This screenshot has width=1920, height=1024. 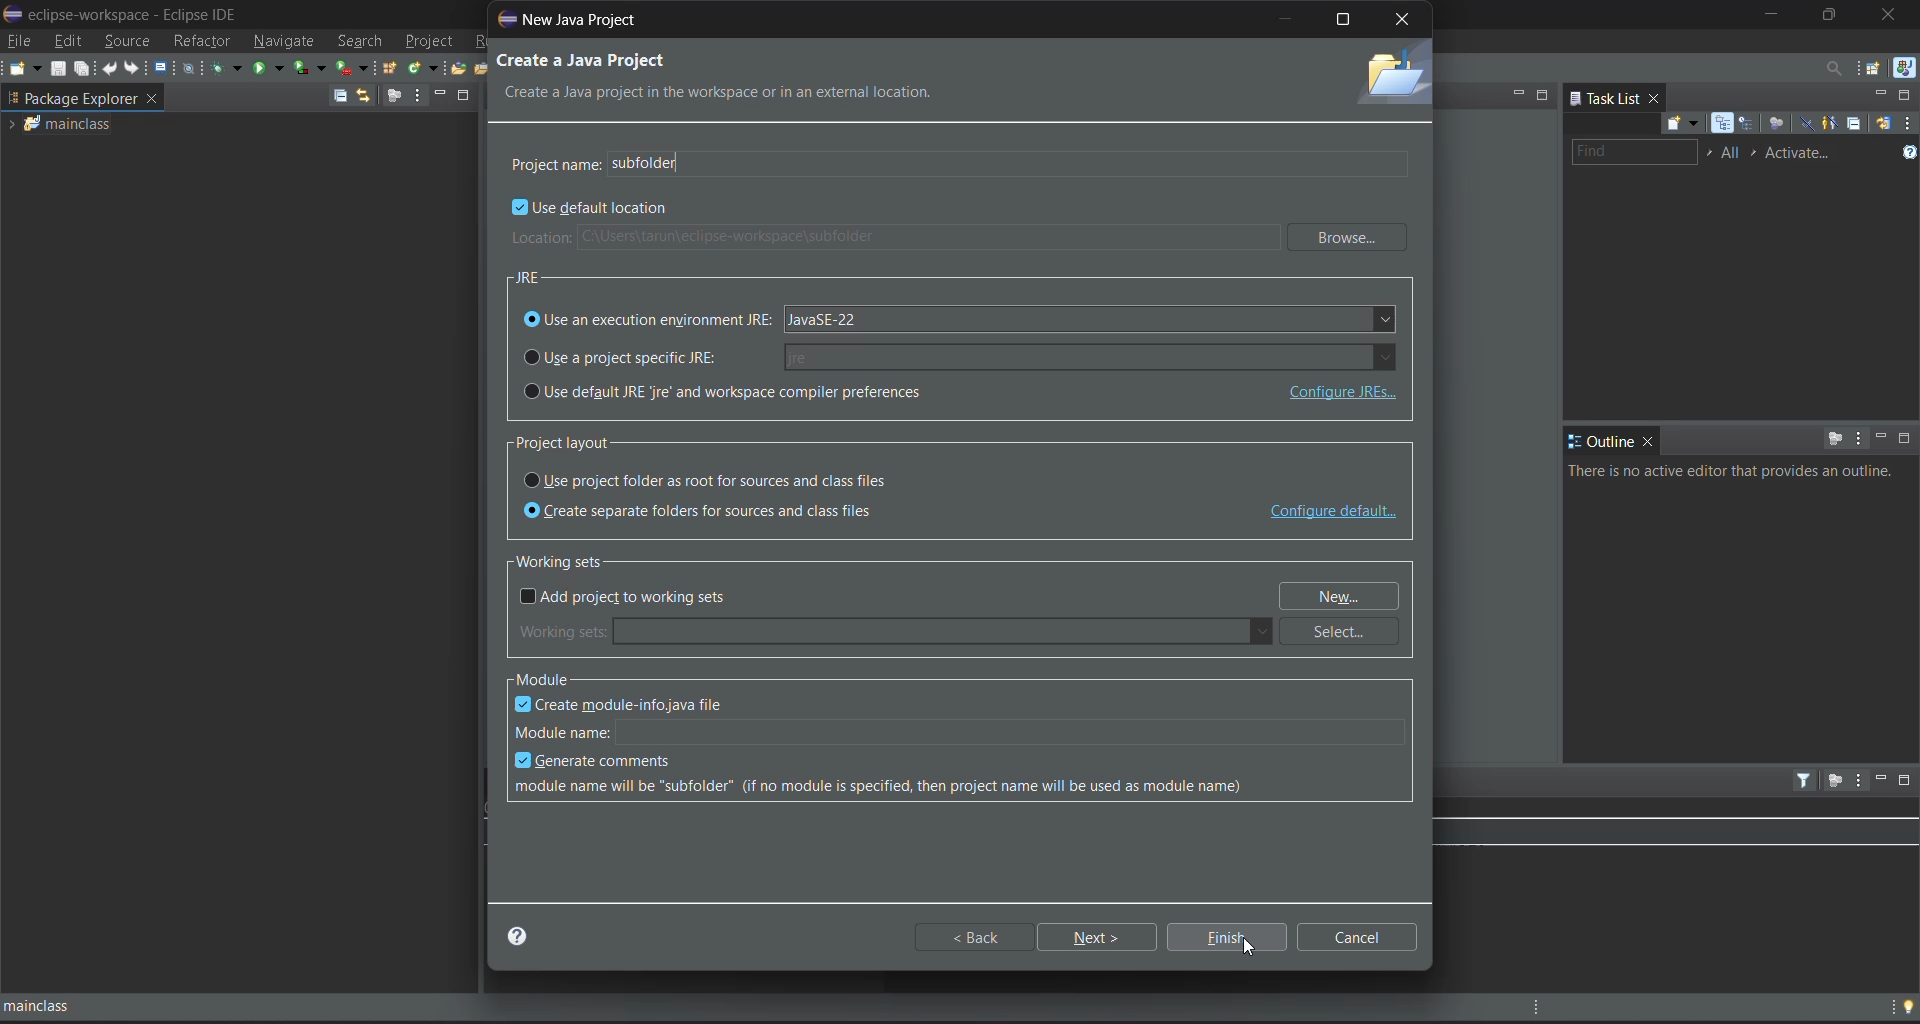 What do you see at coordinates (104, 97) in the screenshot?
I see `package explorer` at bounding box center [104, 97].